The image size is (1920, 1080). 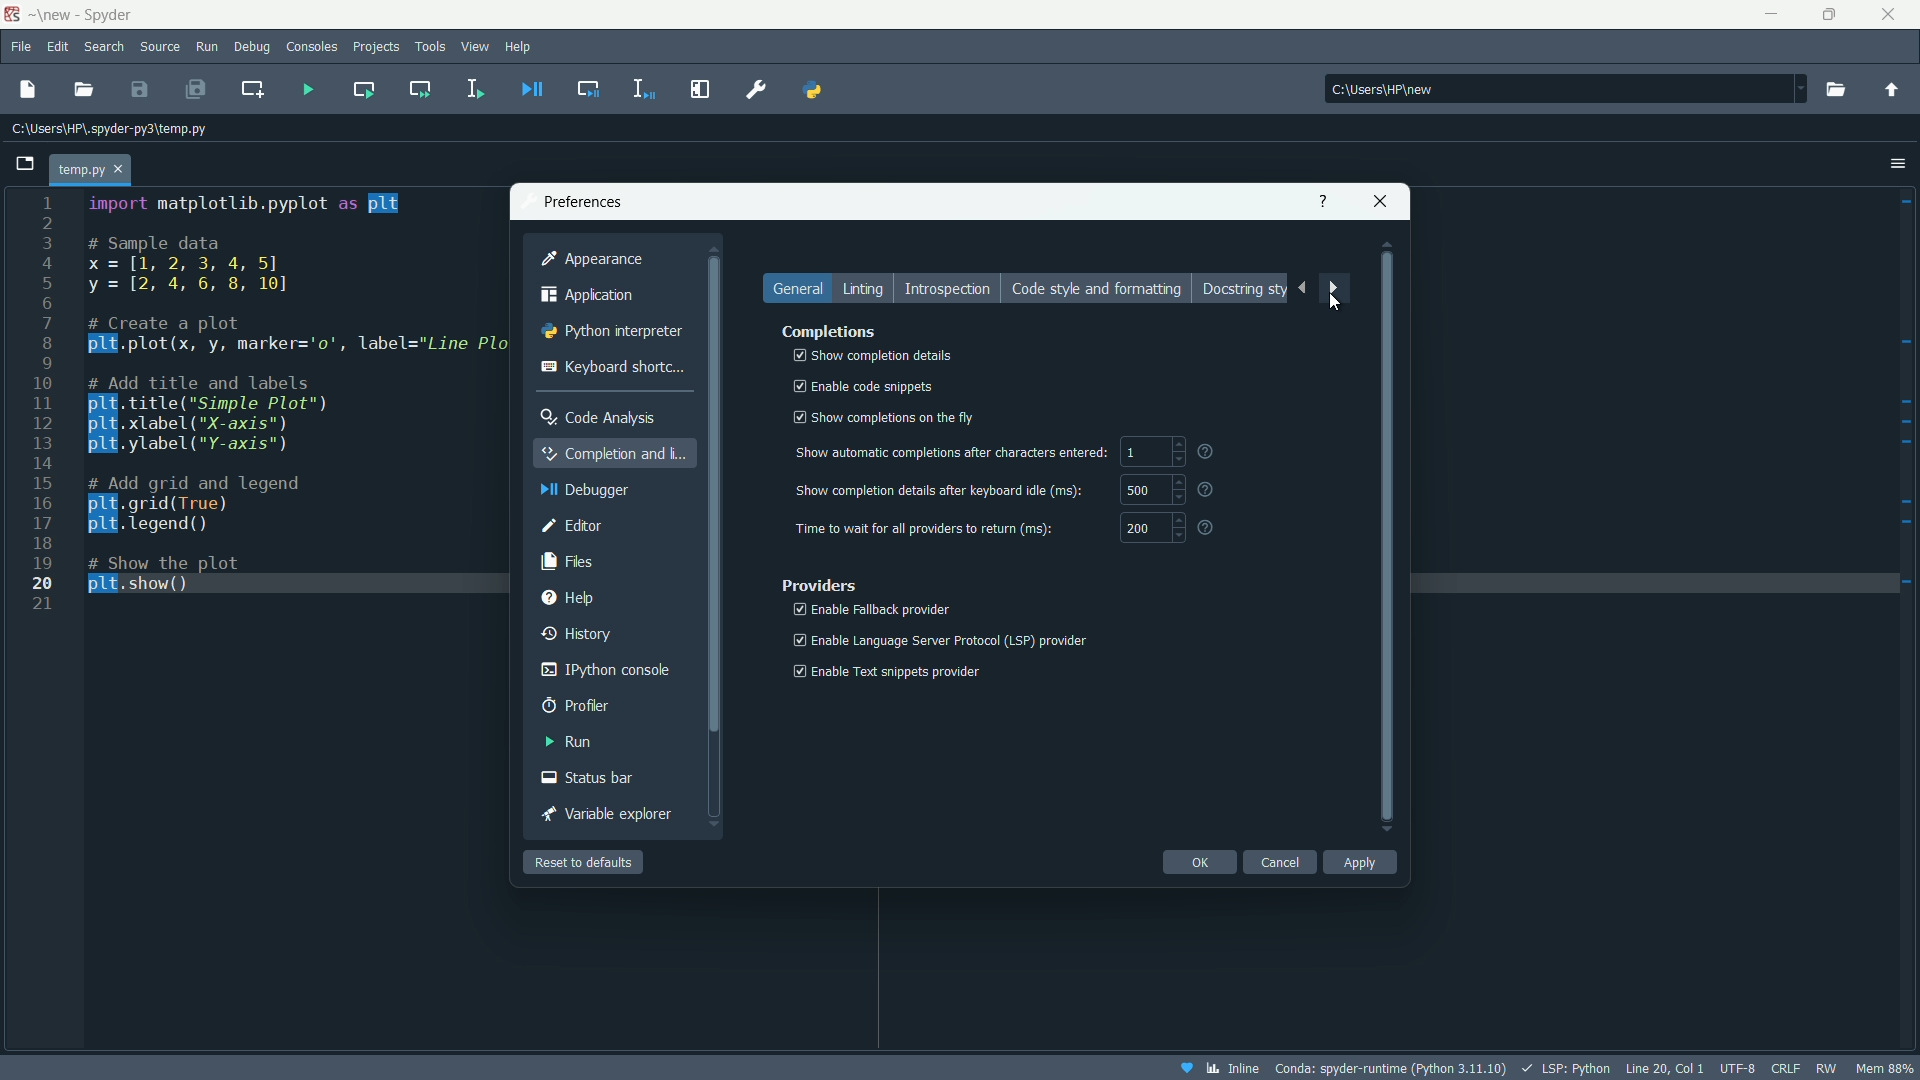 What do you see at coordinates (590, 778) in the screenshot?
I see `status bar` at bounding box center [590, 778].